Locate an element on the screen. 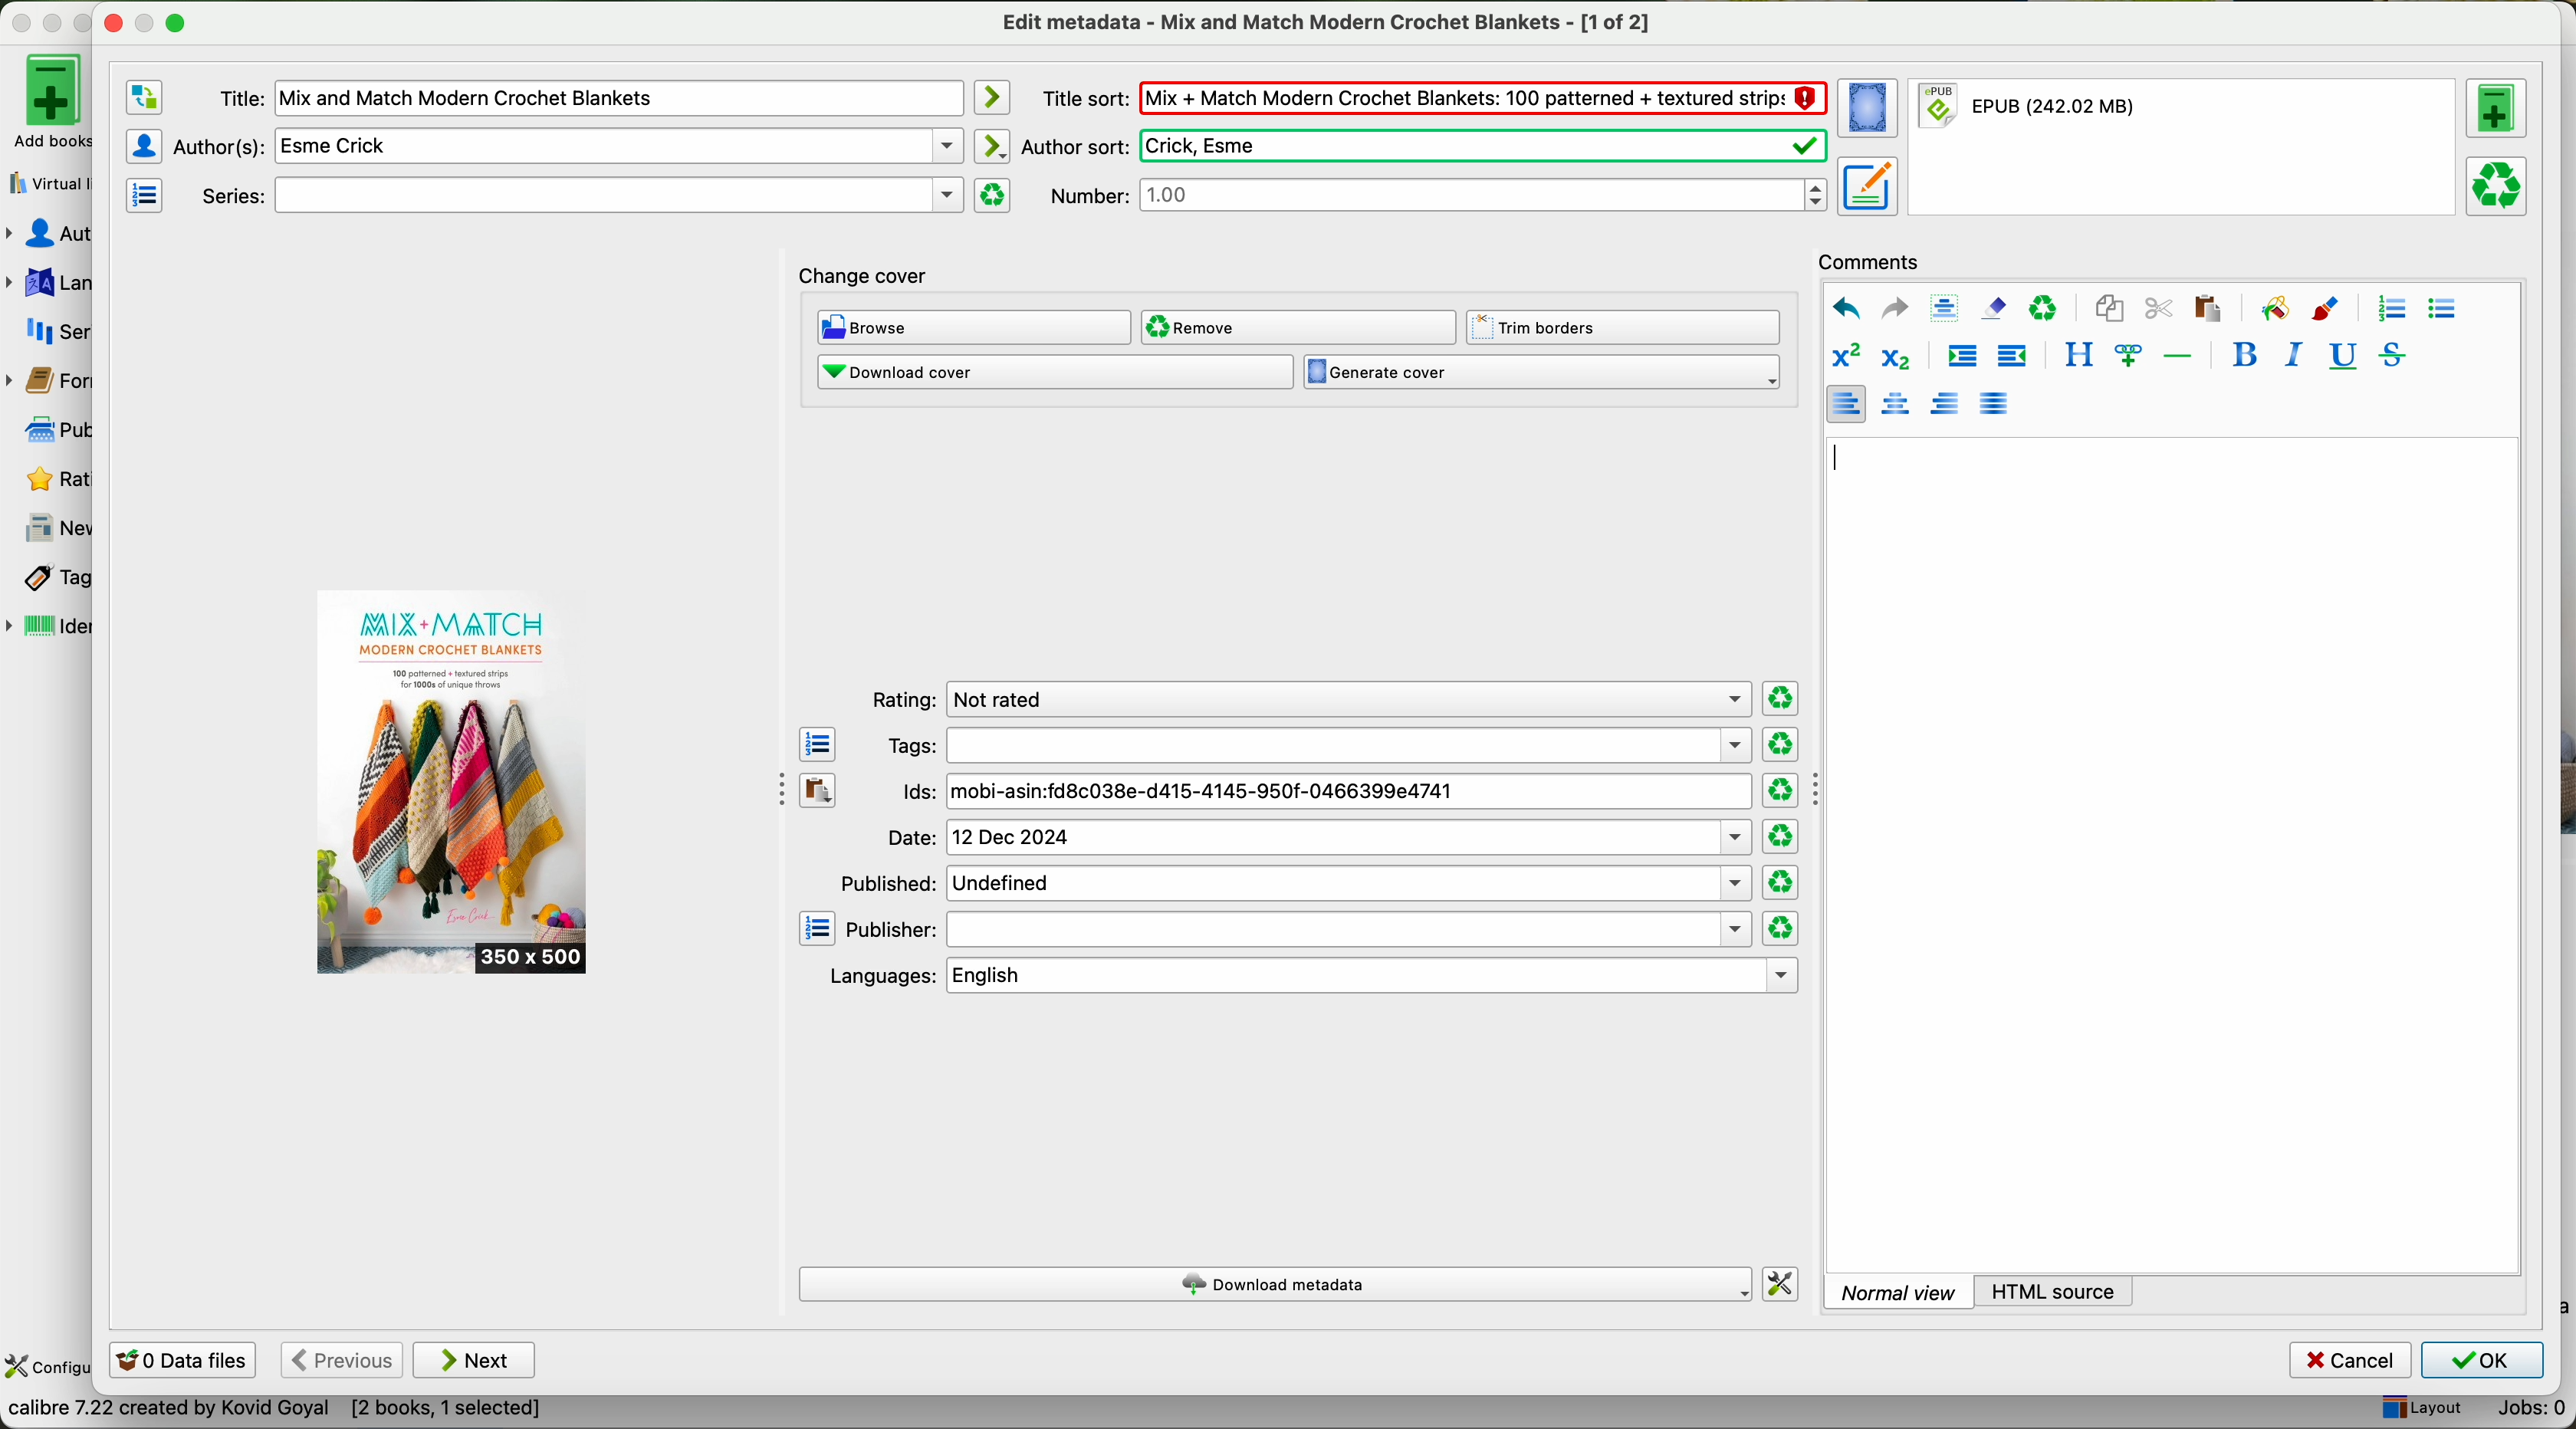 The height and width of the screenshot is (1429, 2576). clear rating is located at coordinates (1780, 929).